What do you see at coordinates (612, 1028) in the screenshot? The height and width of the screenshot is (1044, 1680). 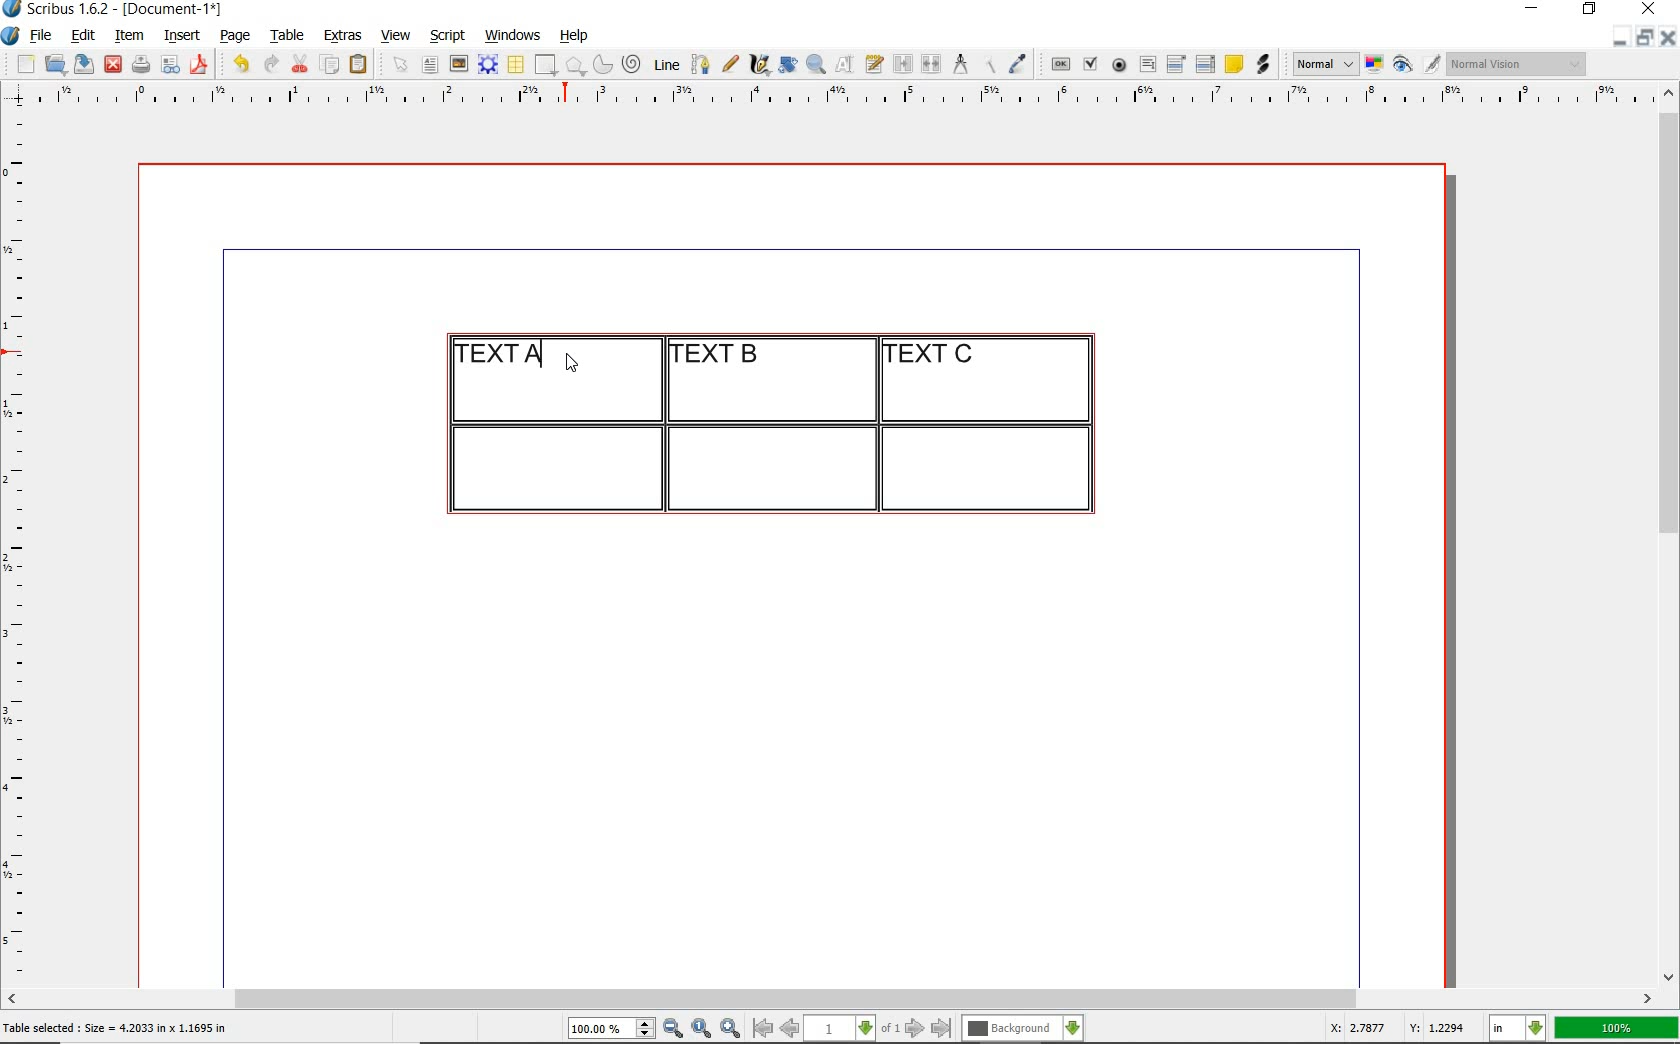 I see `select current zoom level` at bounding box center [612, 1028].